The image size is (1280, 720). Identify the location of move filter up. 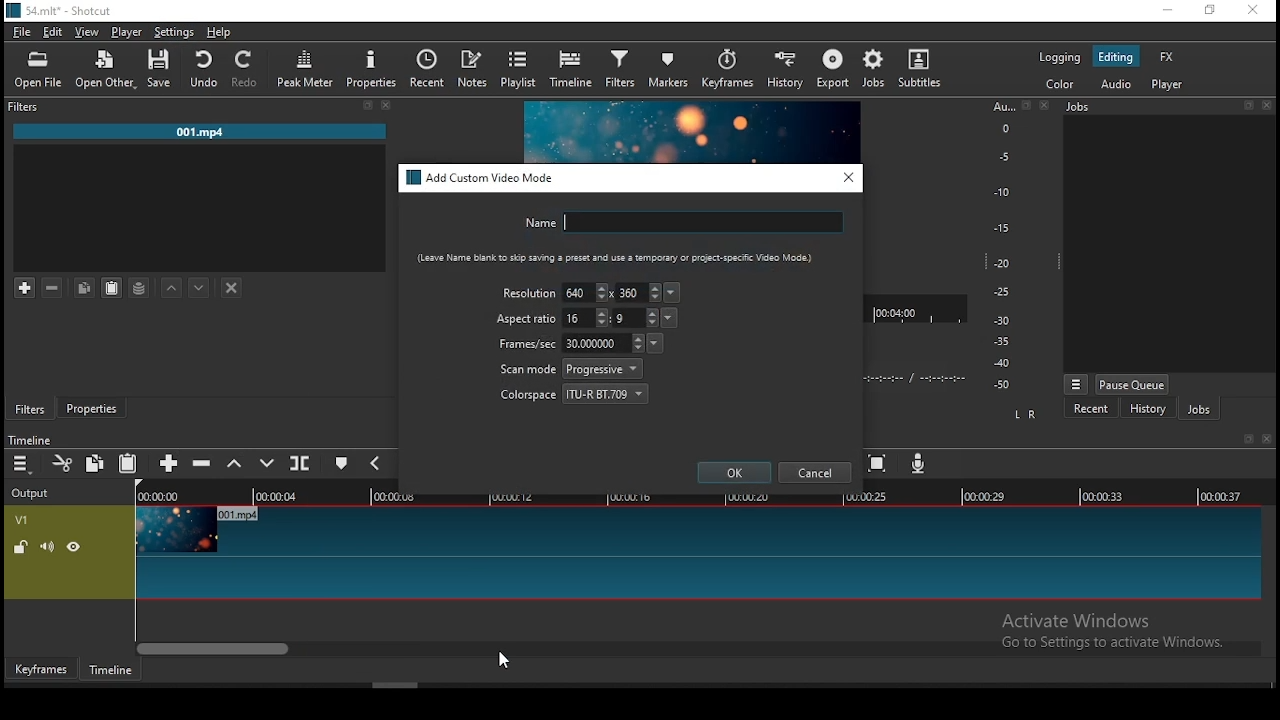
(172, 286).